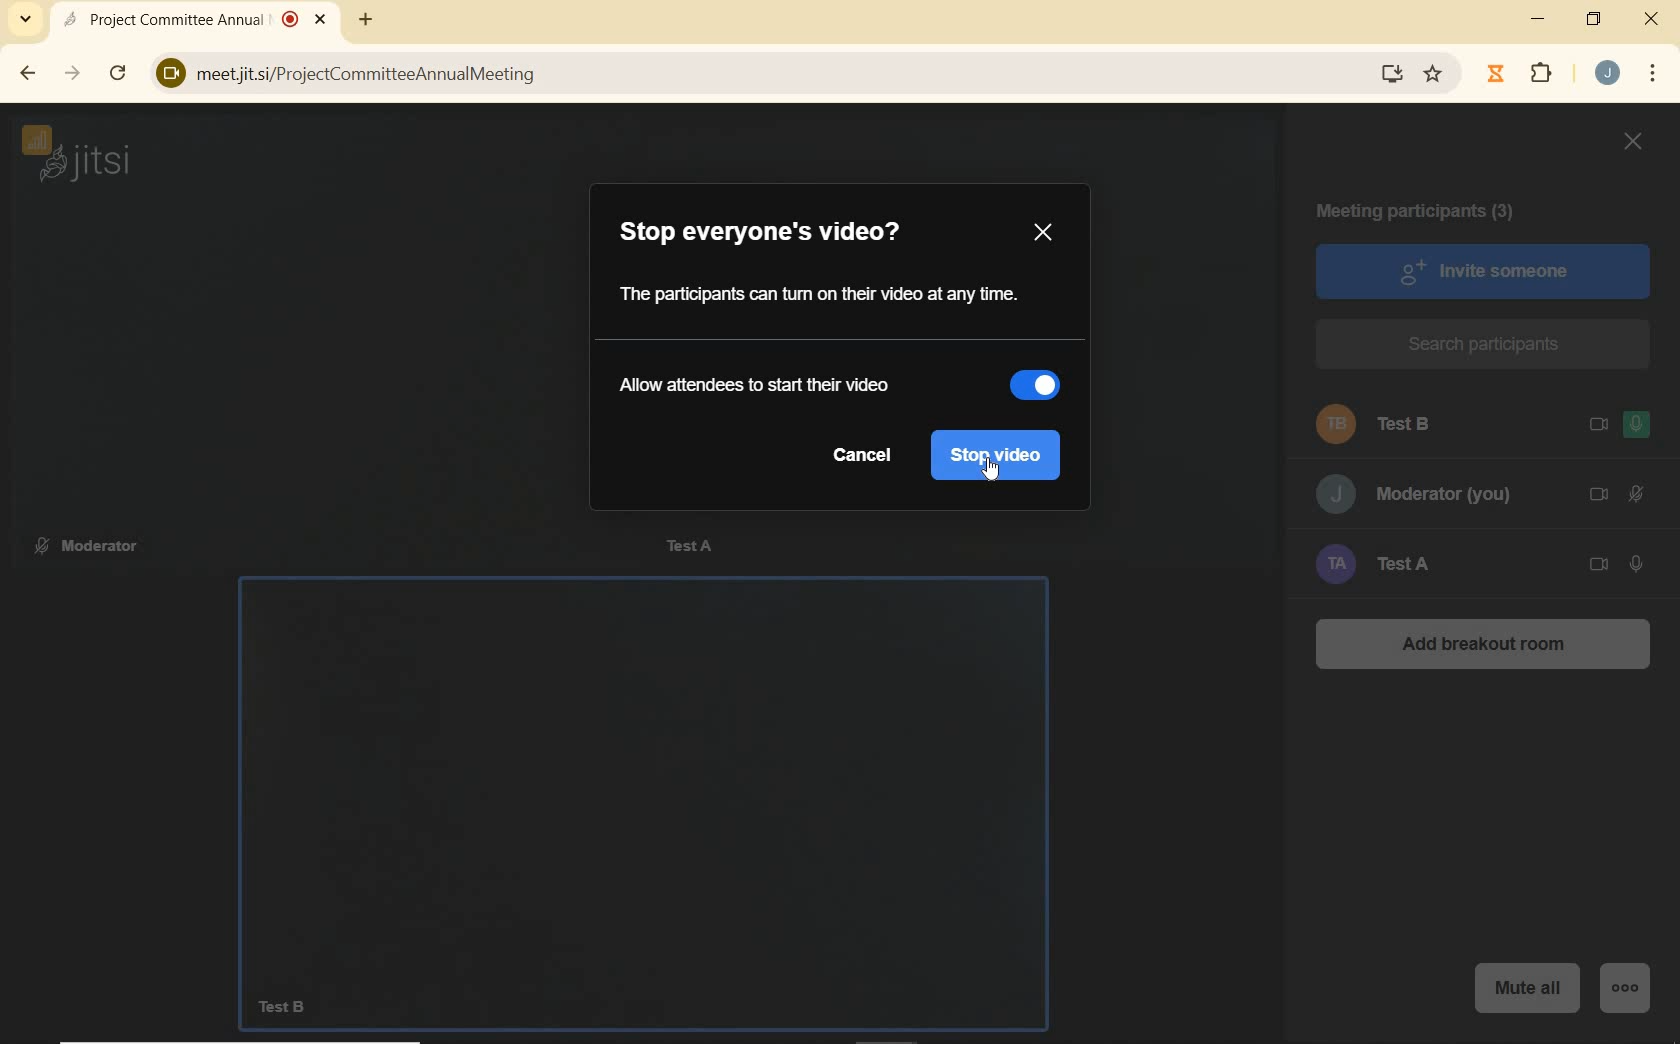 The height and width of the screenshot is (1044, 1680). I want to click on EXTENSION, so click(1540, 72).